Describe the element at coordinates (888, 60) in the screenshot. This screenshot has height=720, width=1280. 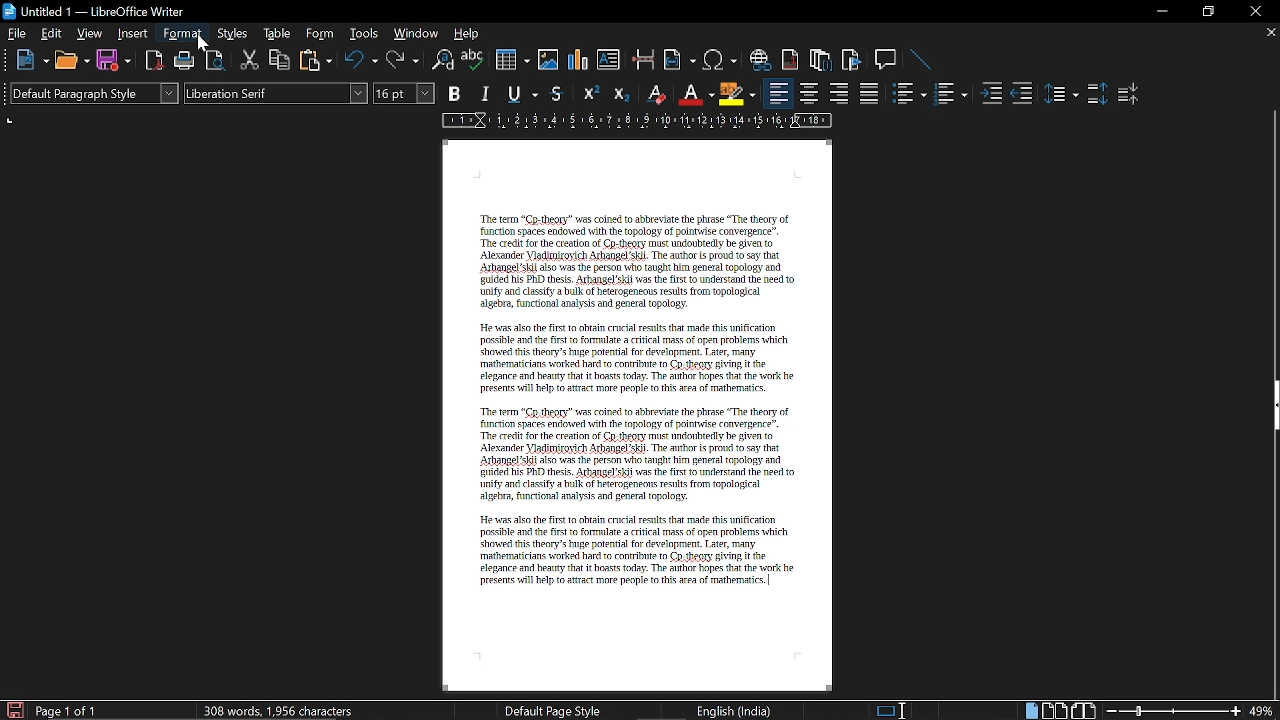
I see `Insert comment` at that location.